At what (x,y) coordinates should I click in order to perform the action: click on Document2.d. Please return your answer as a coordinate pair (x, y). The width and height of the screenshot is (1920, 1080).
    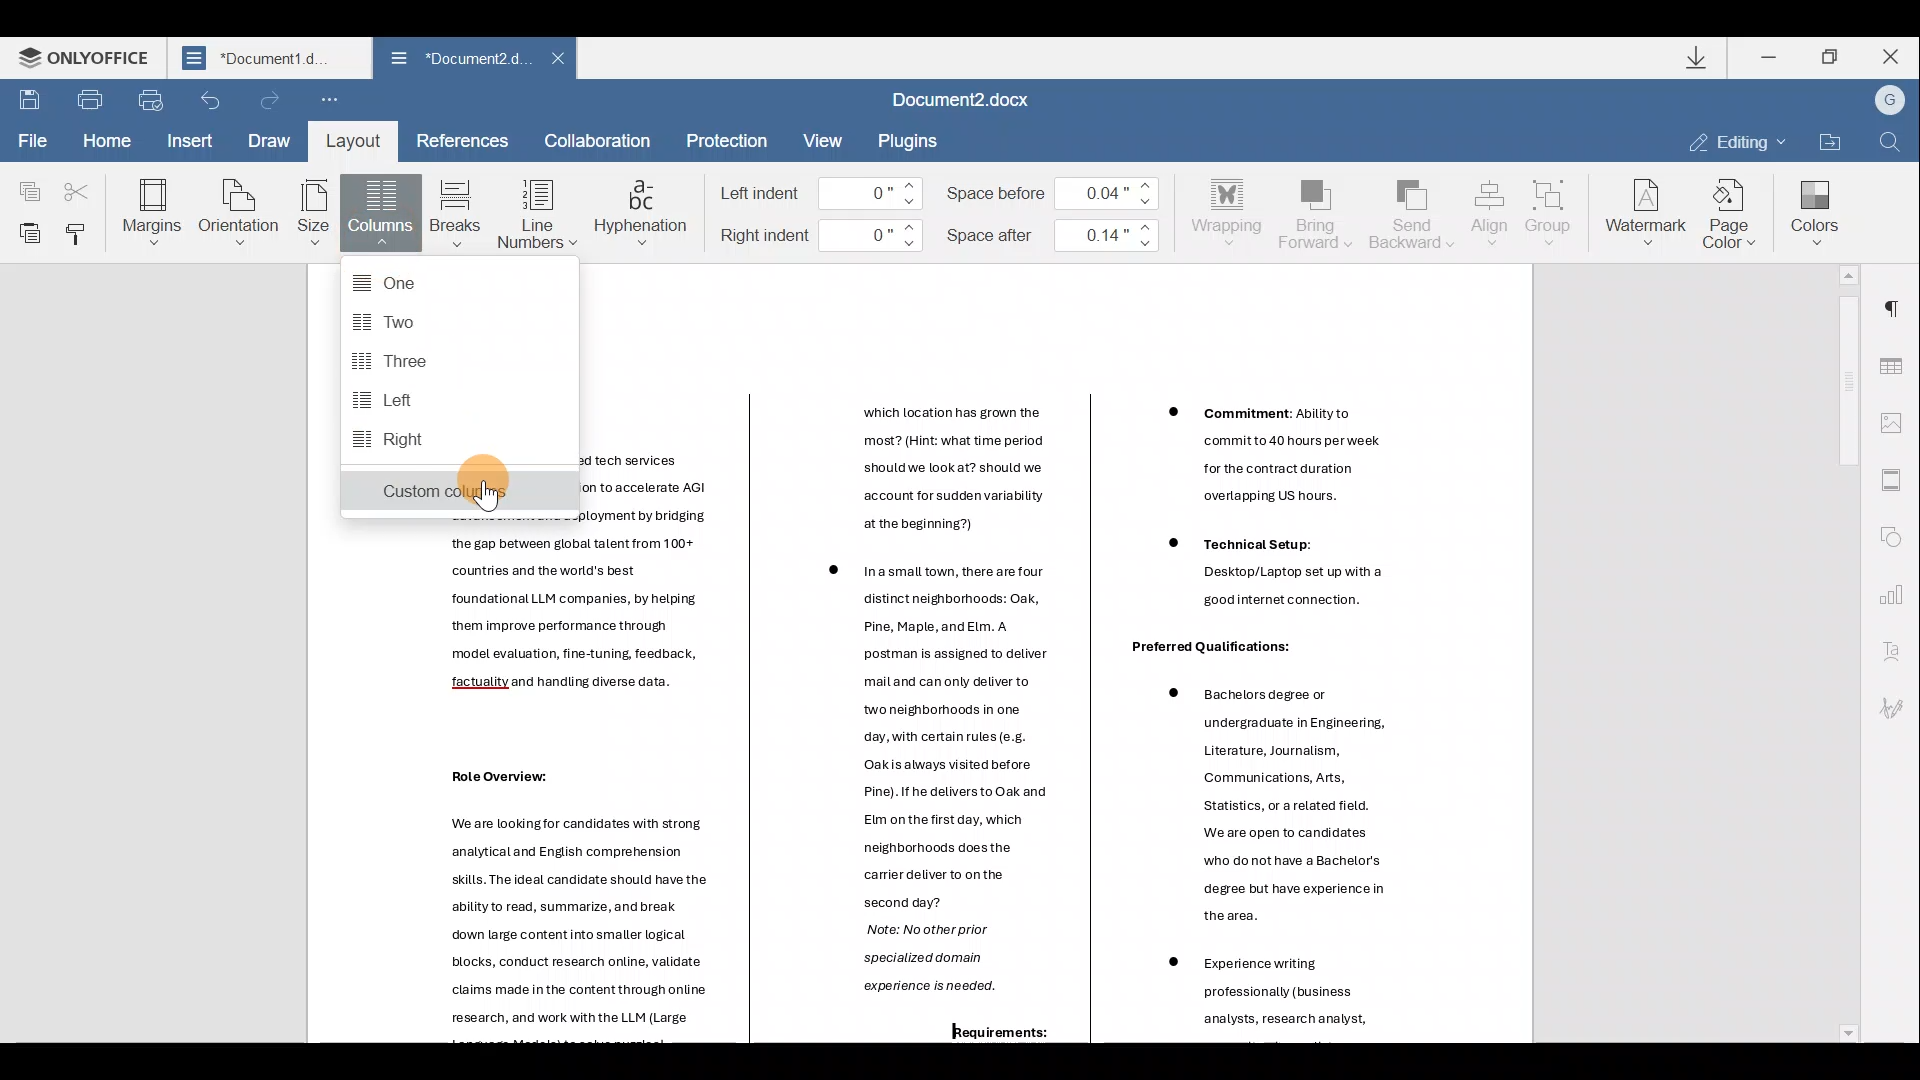
    Looking at the image, I should click on (458, 63).